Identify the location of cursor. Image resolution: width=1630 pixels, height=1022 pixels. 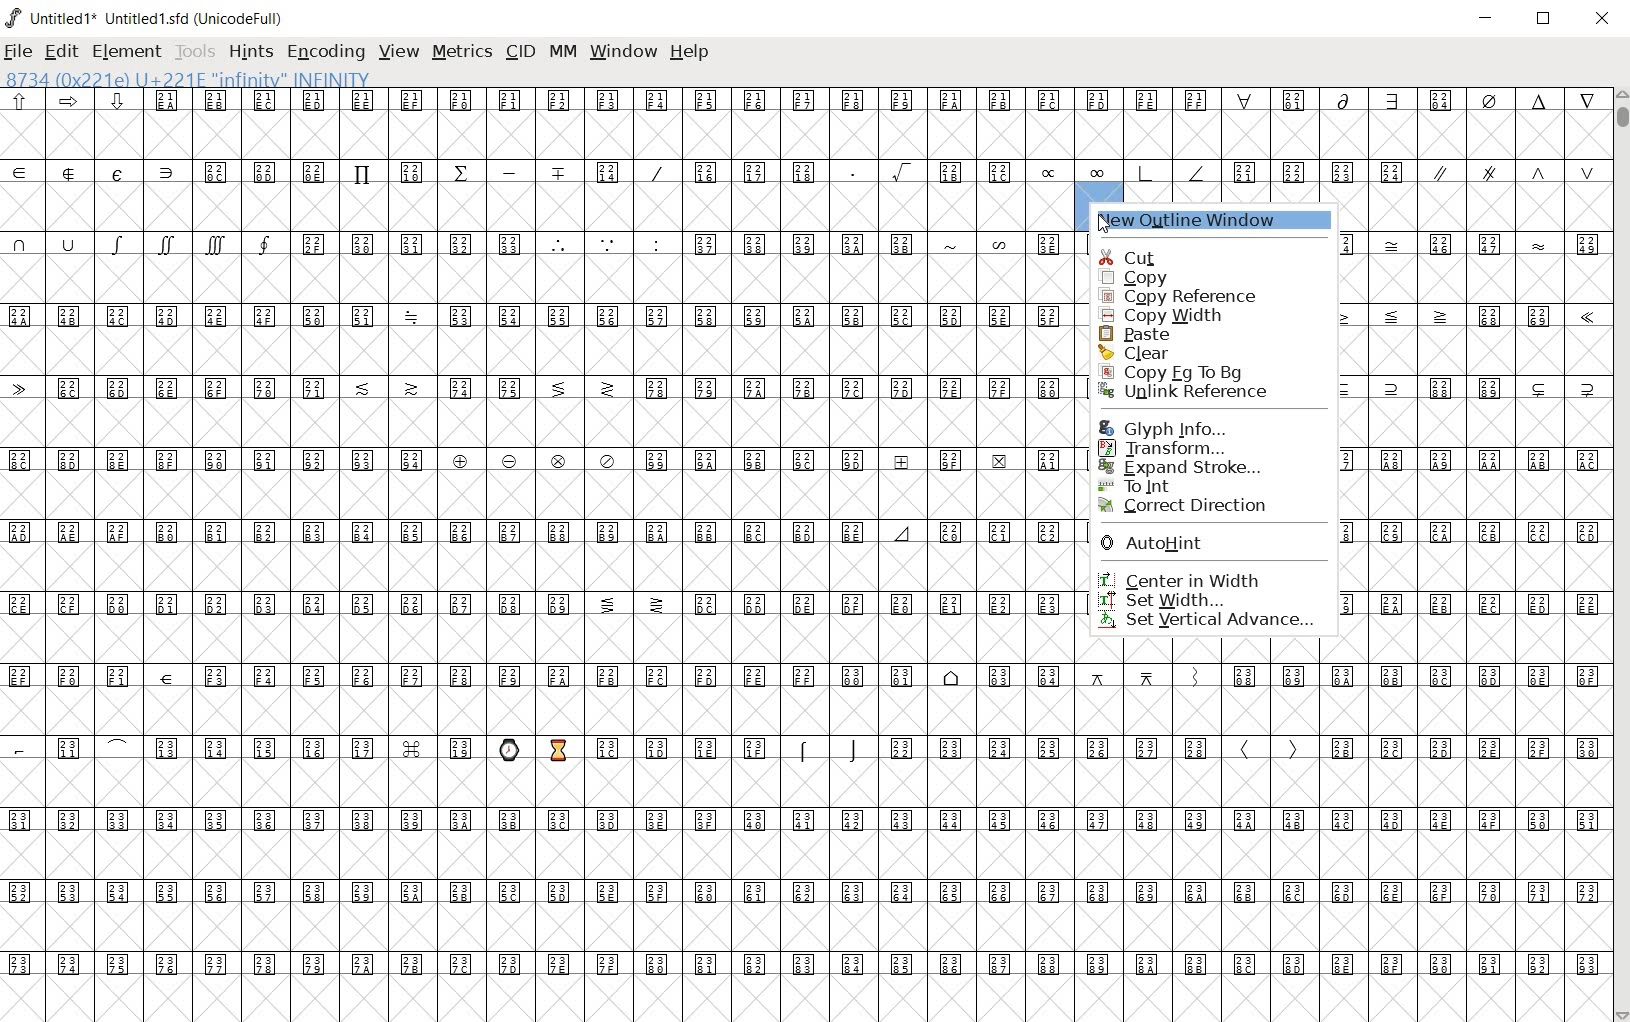
(1107, 220).